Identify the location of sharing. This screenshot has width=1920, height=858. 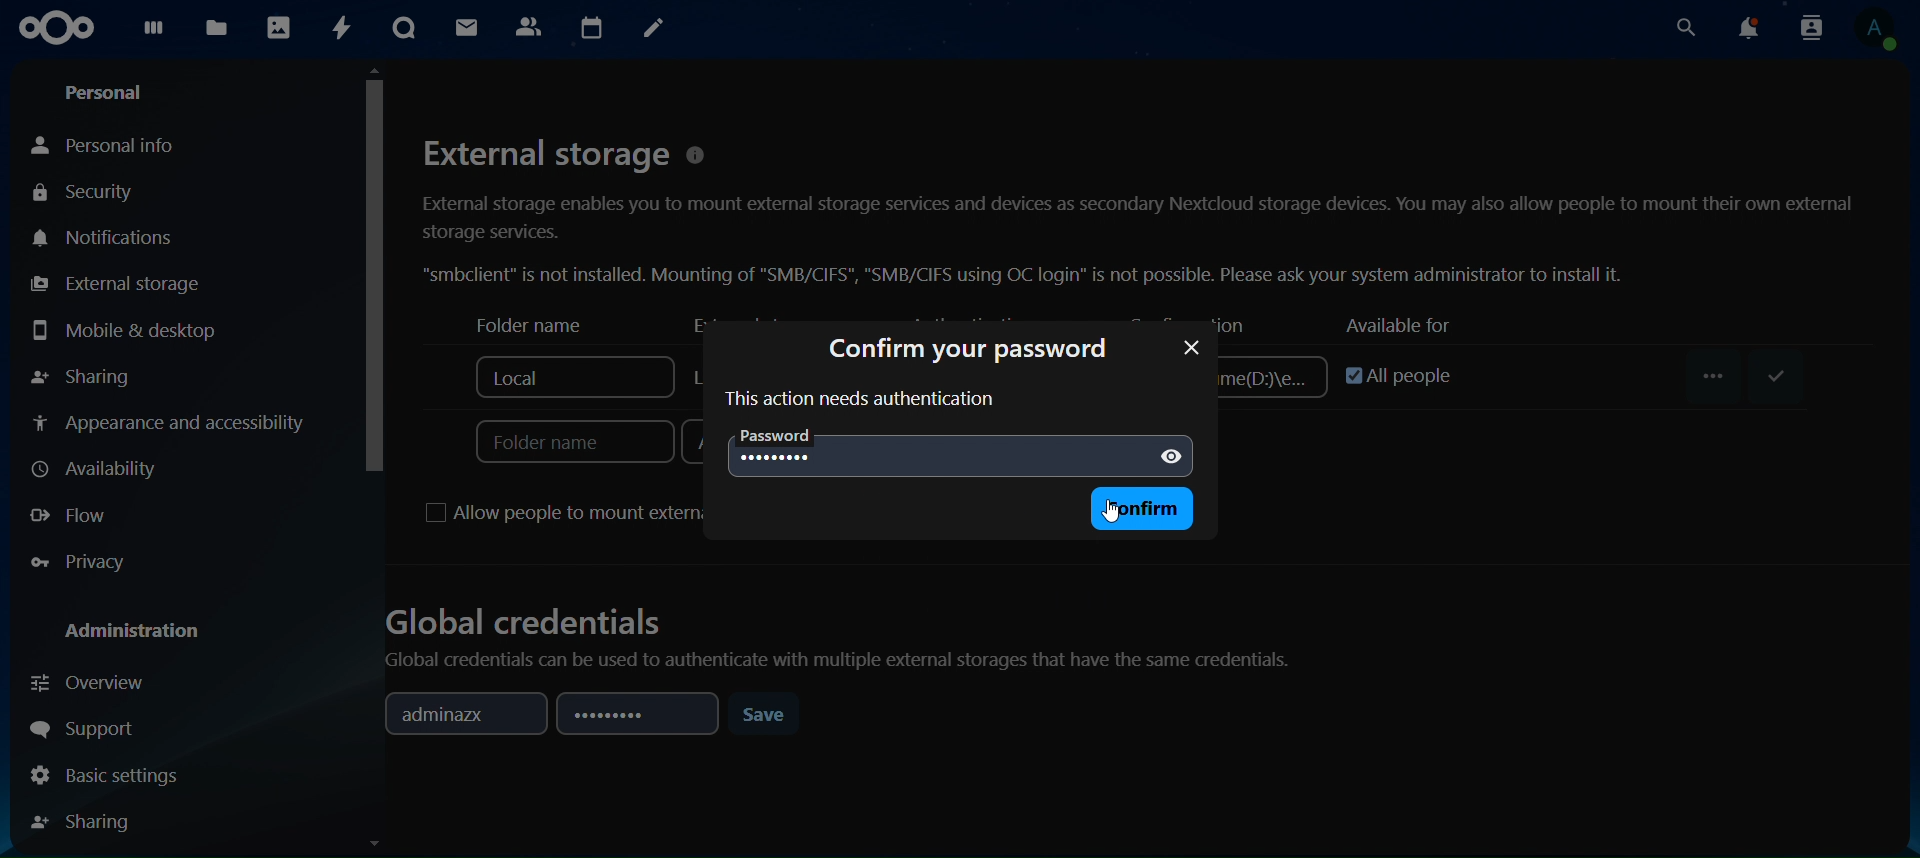
(84, 377).